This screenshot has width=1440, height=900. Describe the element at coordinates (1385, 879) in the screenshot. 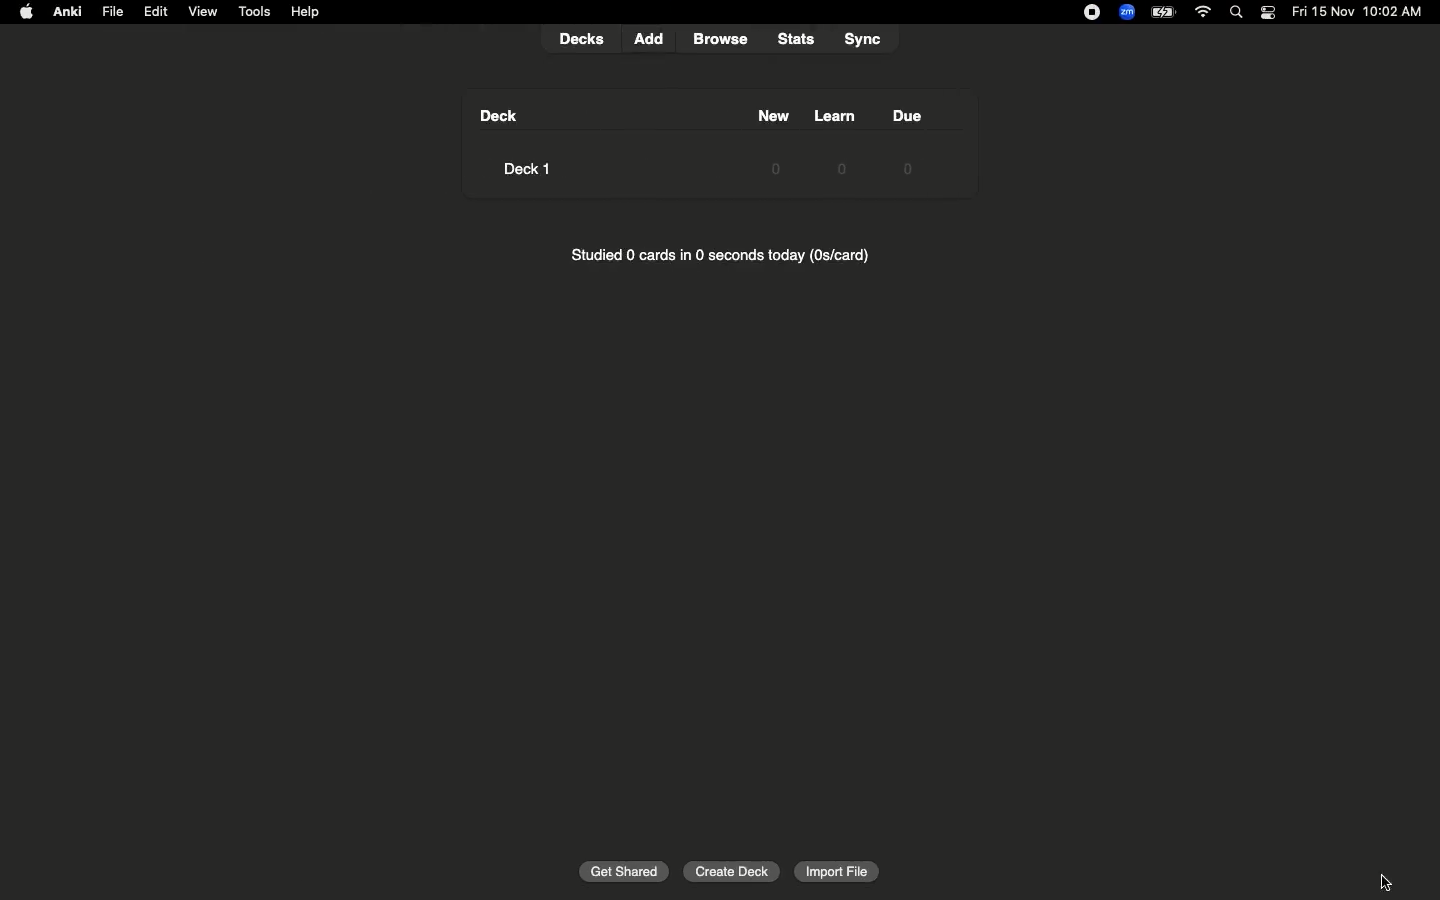

I see `Added new card type` at that location.